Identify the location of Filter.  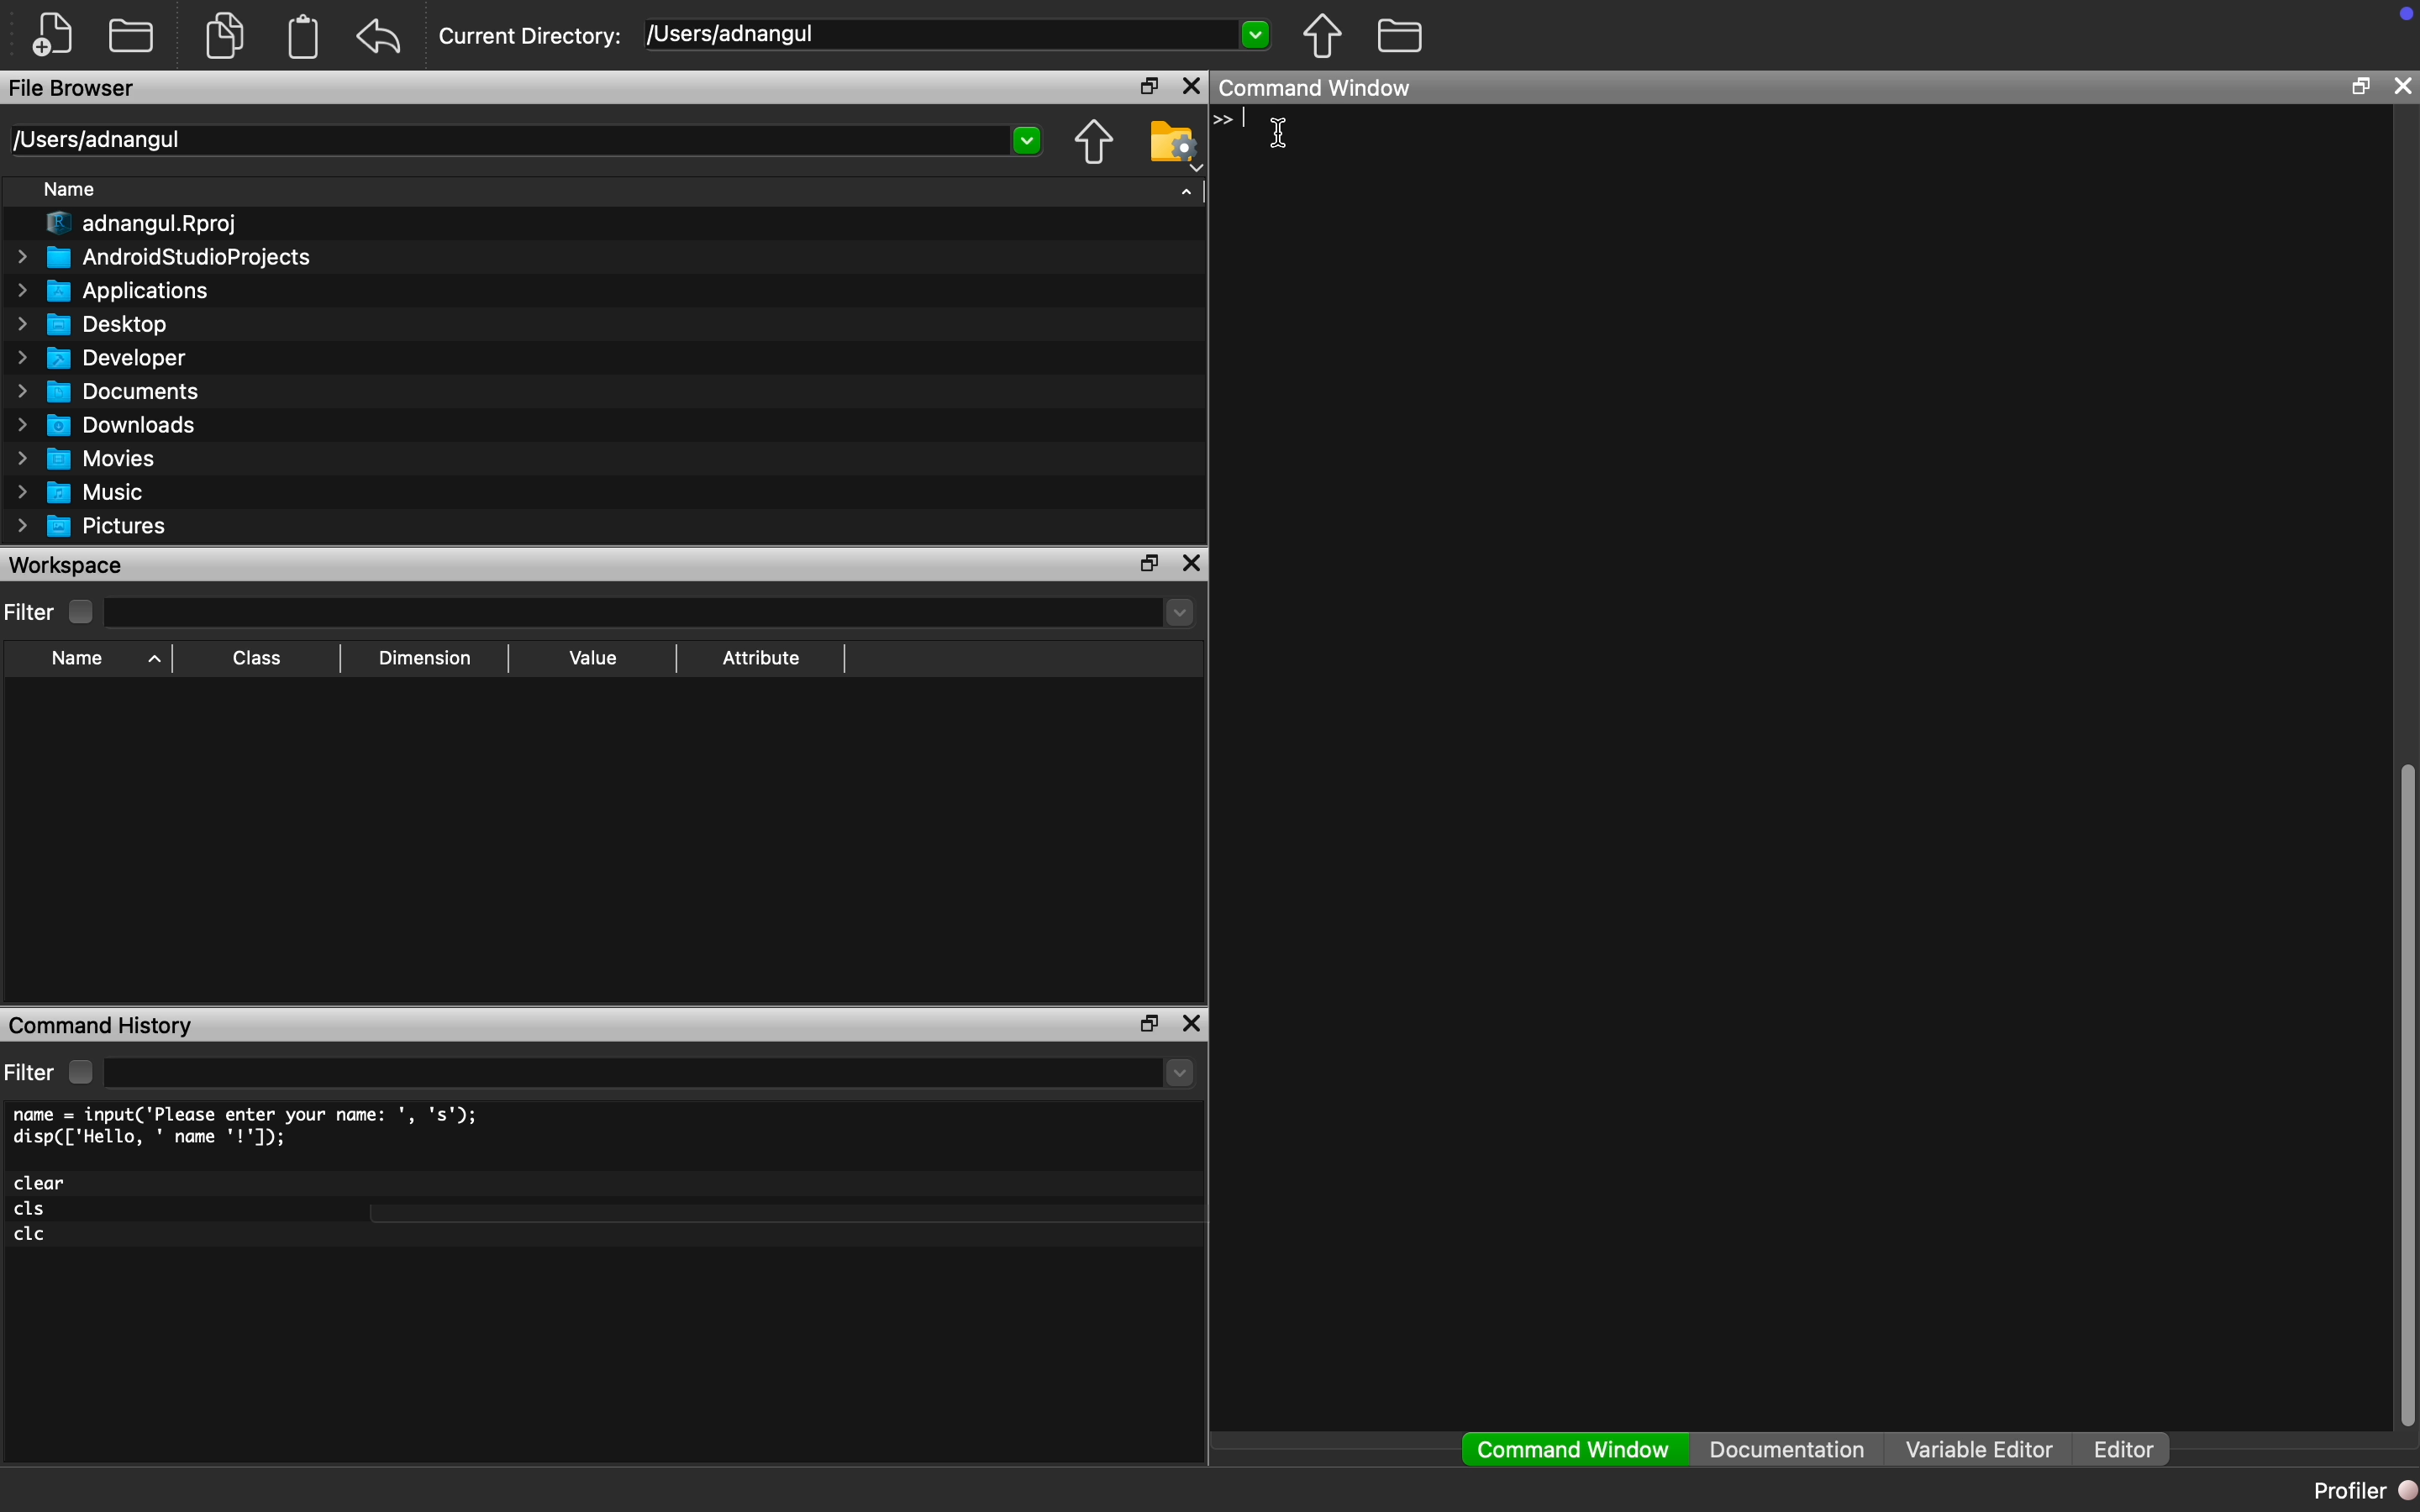
(53, 1072).